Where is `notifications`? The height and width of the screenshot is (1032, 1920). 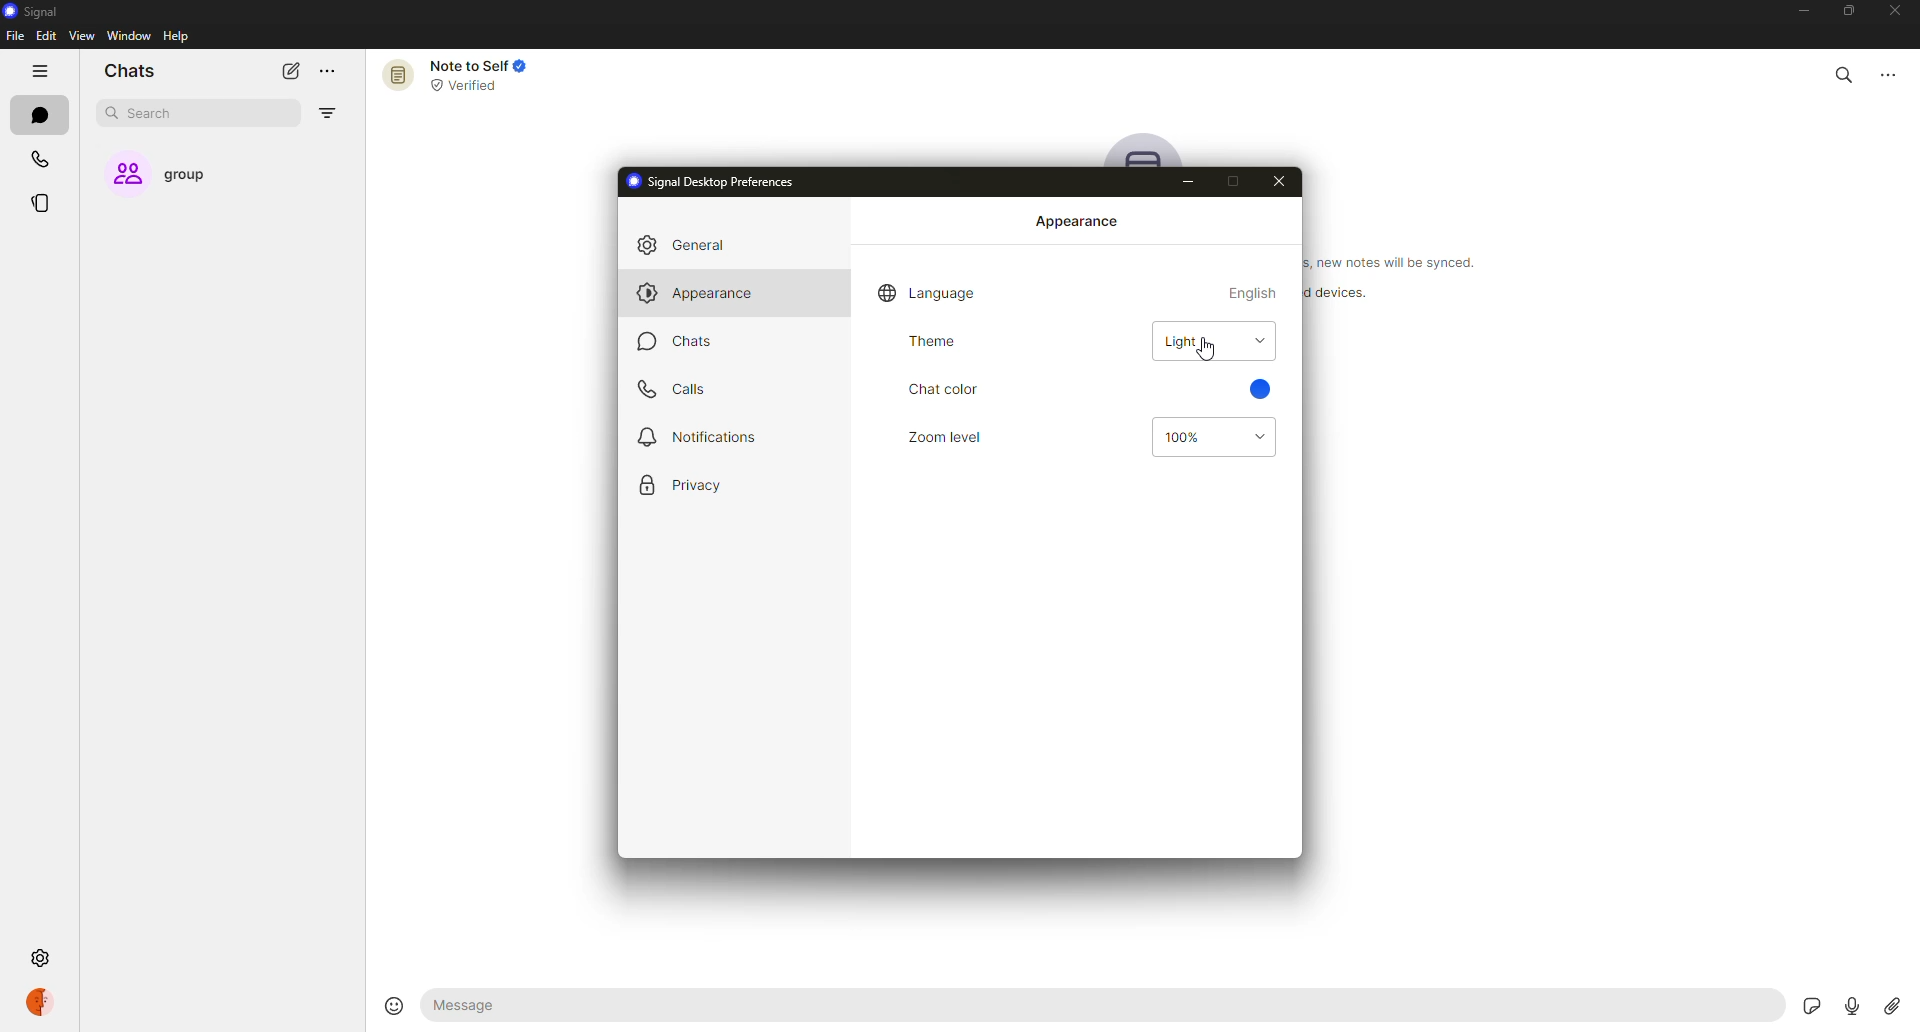 notifications is located at coordinates (702, 434).